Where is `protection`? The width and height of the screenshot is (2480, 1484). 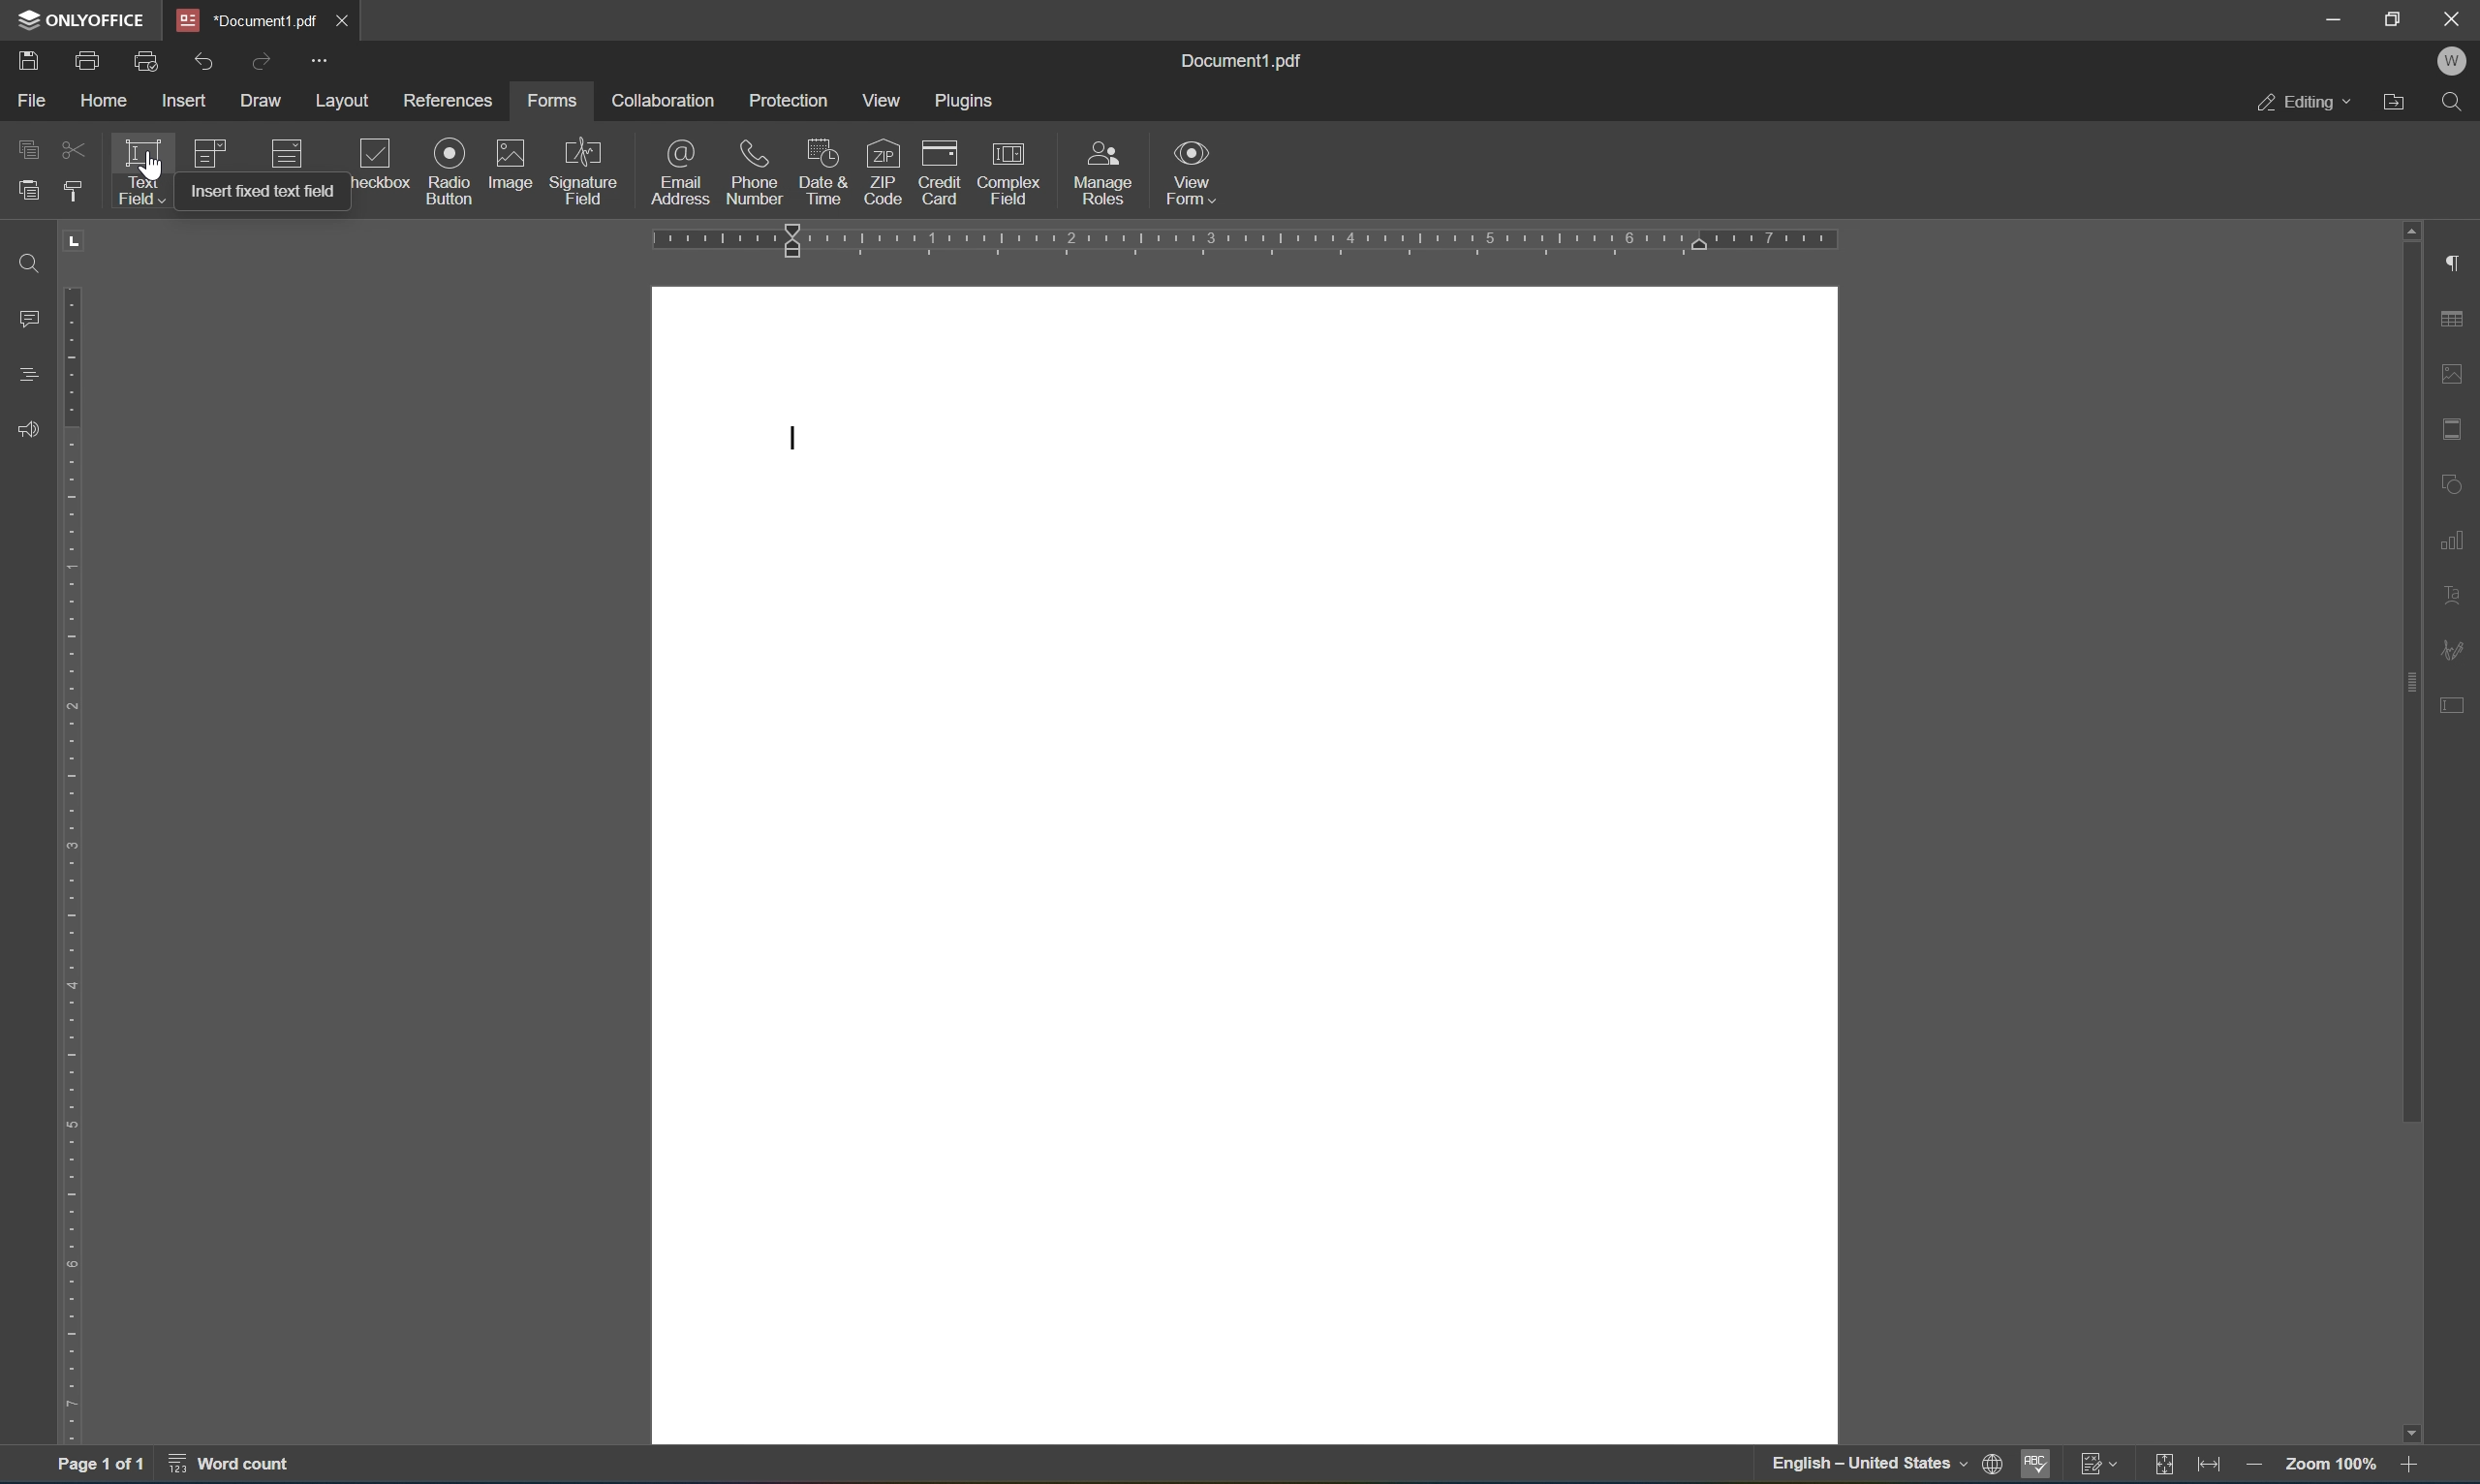 protection is located at coordinates (790, 100).